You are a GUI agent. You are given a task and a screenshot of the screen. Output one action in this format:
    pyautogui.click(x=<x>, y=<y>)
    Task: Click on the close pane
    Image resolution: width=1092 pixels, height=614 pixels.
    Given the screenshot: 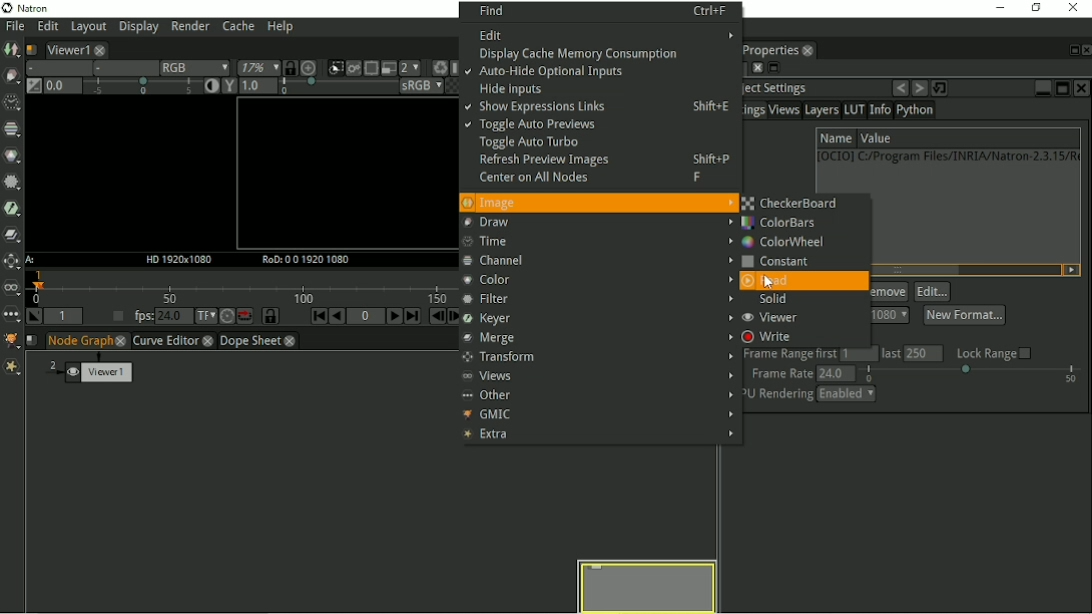 What is the action you would take?
    pyautogui.click(x=755, y=68)
    